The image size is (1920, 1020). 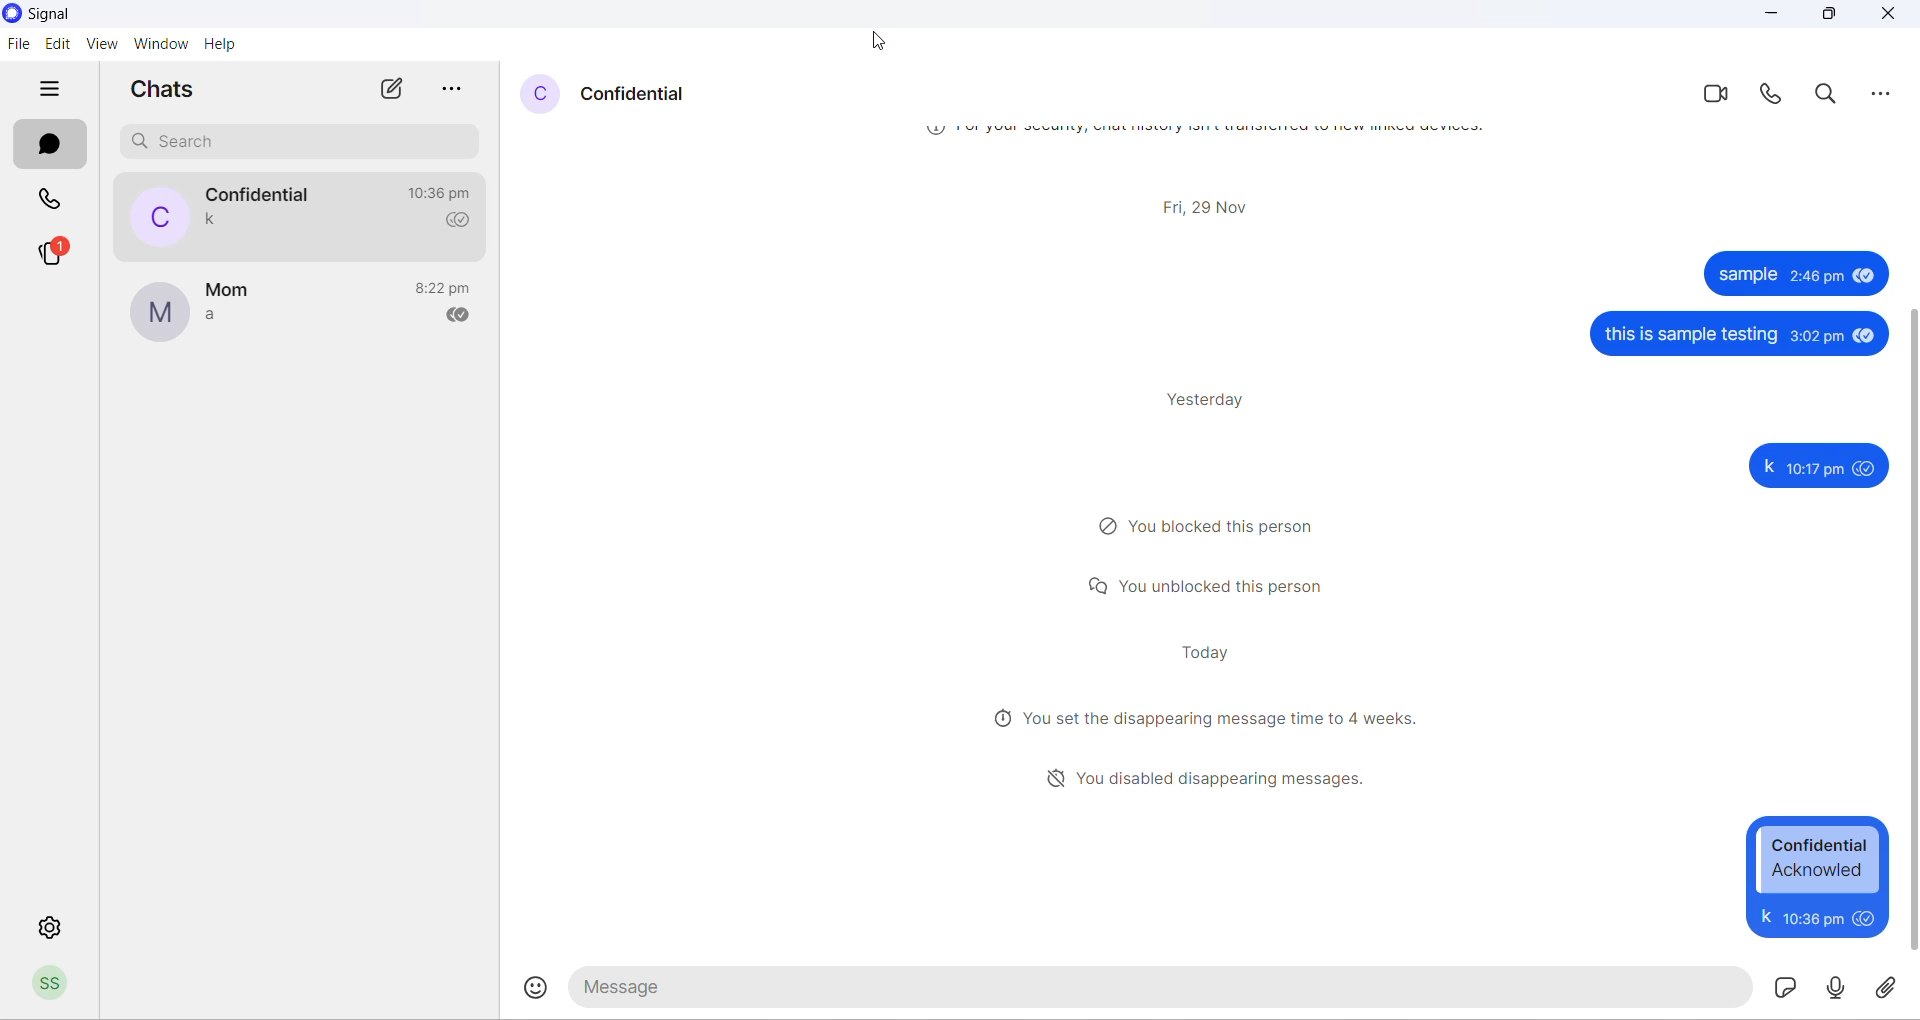 What do you see at coordinates (1783, 986) in the screenshot?
I see `sticker` at bounding box center [1783, 986].